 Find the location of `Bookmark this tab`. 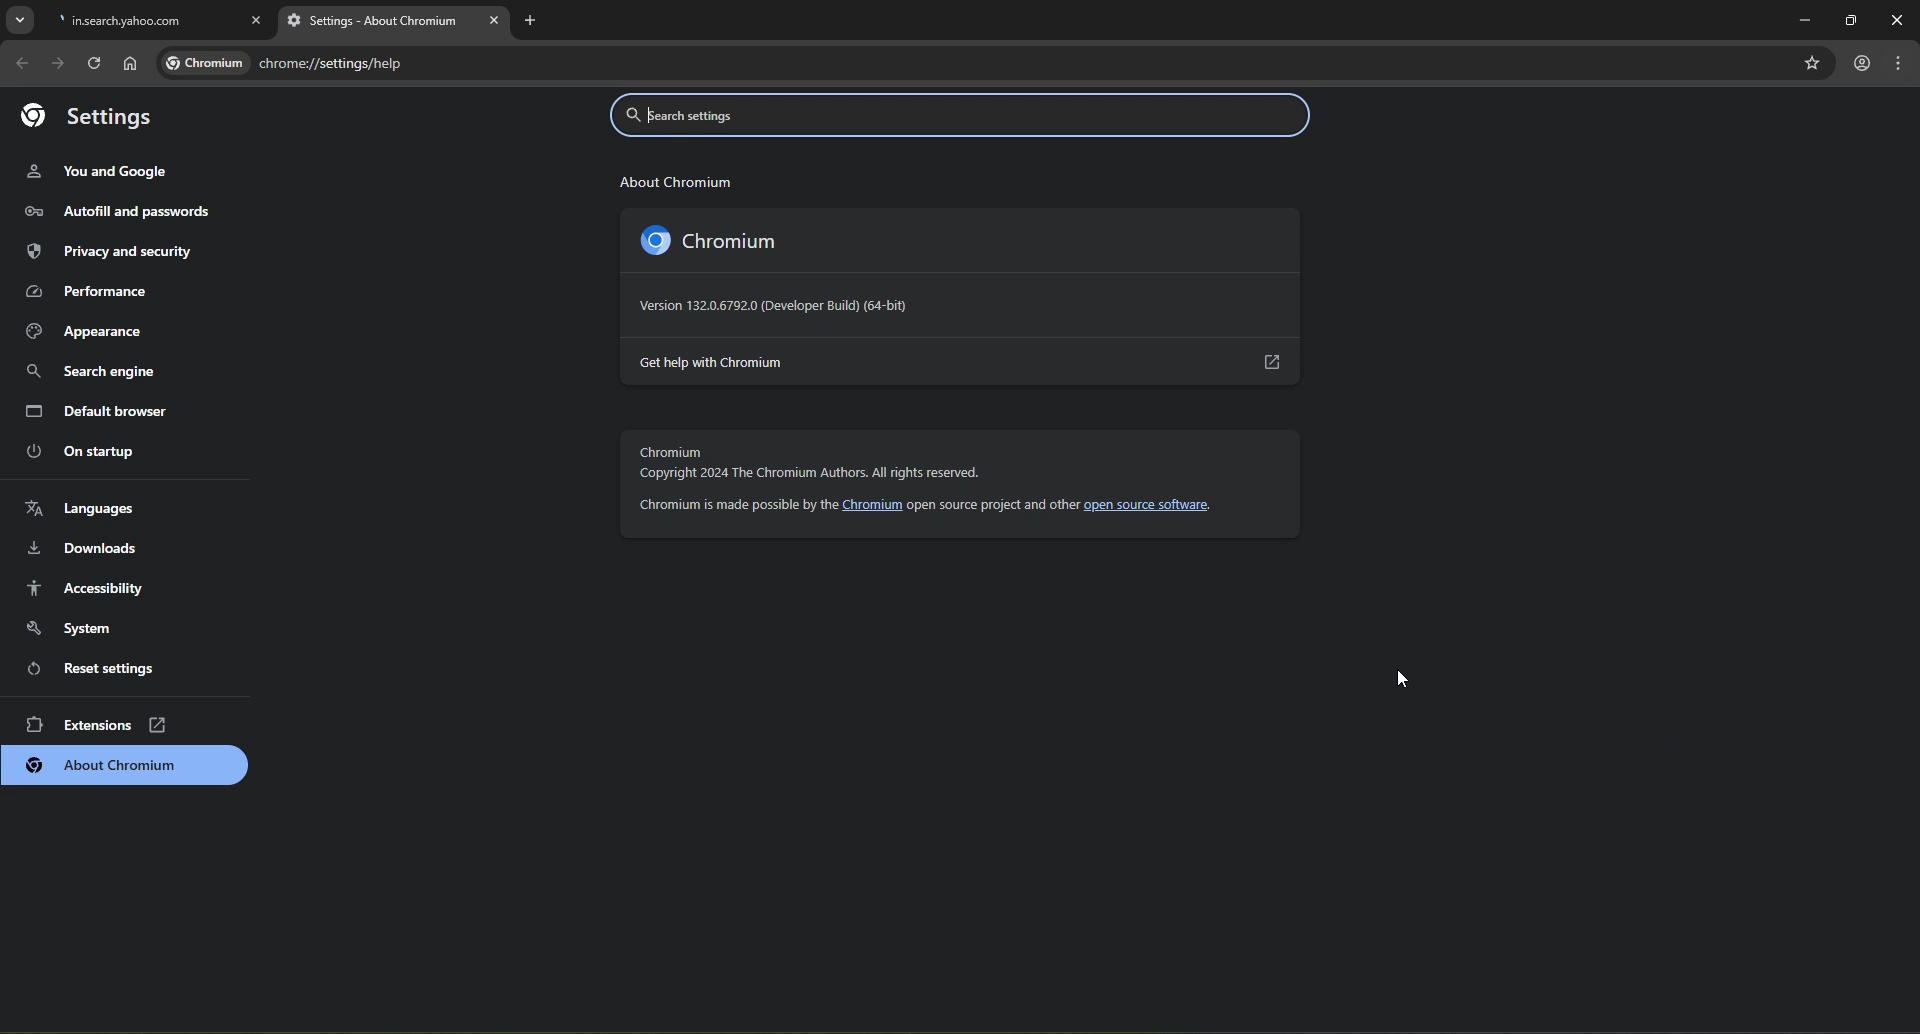

Bookmark this tab is located at coordinates (1811, 61).